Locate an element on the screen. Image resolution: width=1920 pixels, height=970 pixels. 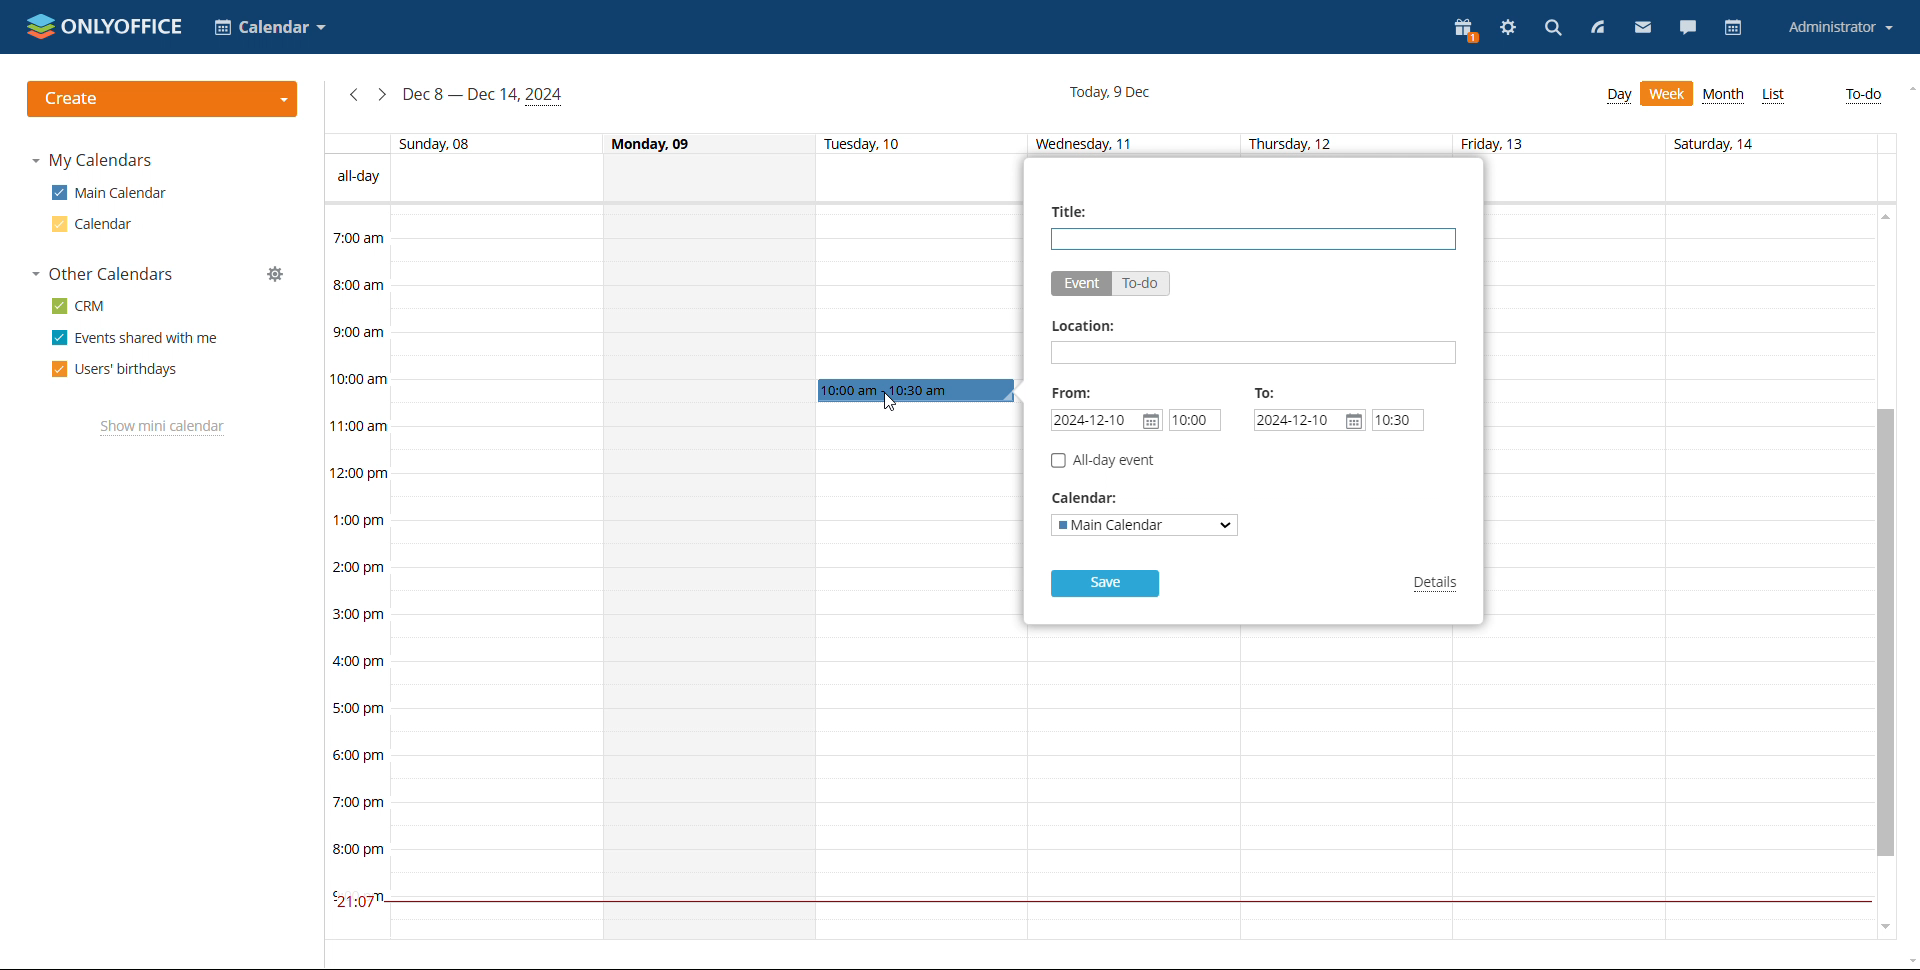
all-day event checkbox is located at coordinates (1102, 460).